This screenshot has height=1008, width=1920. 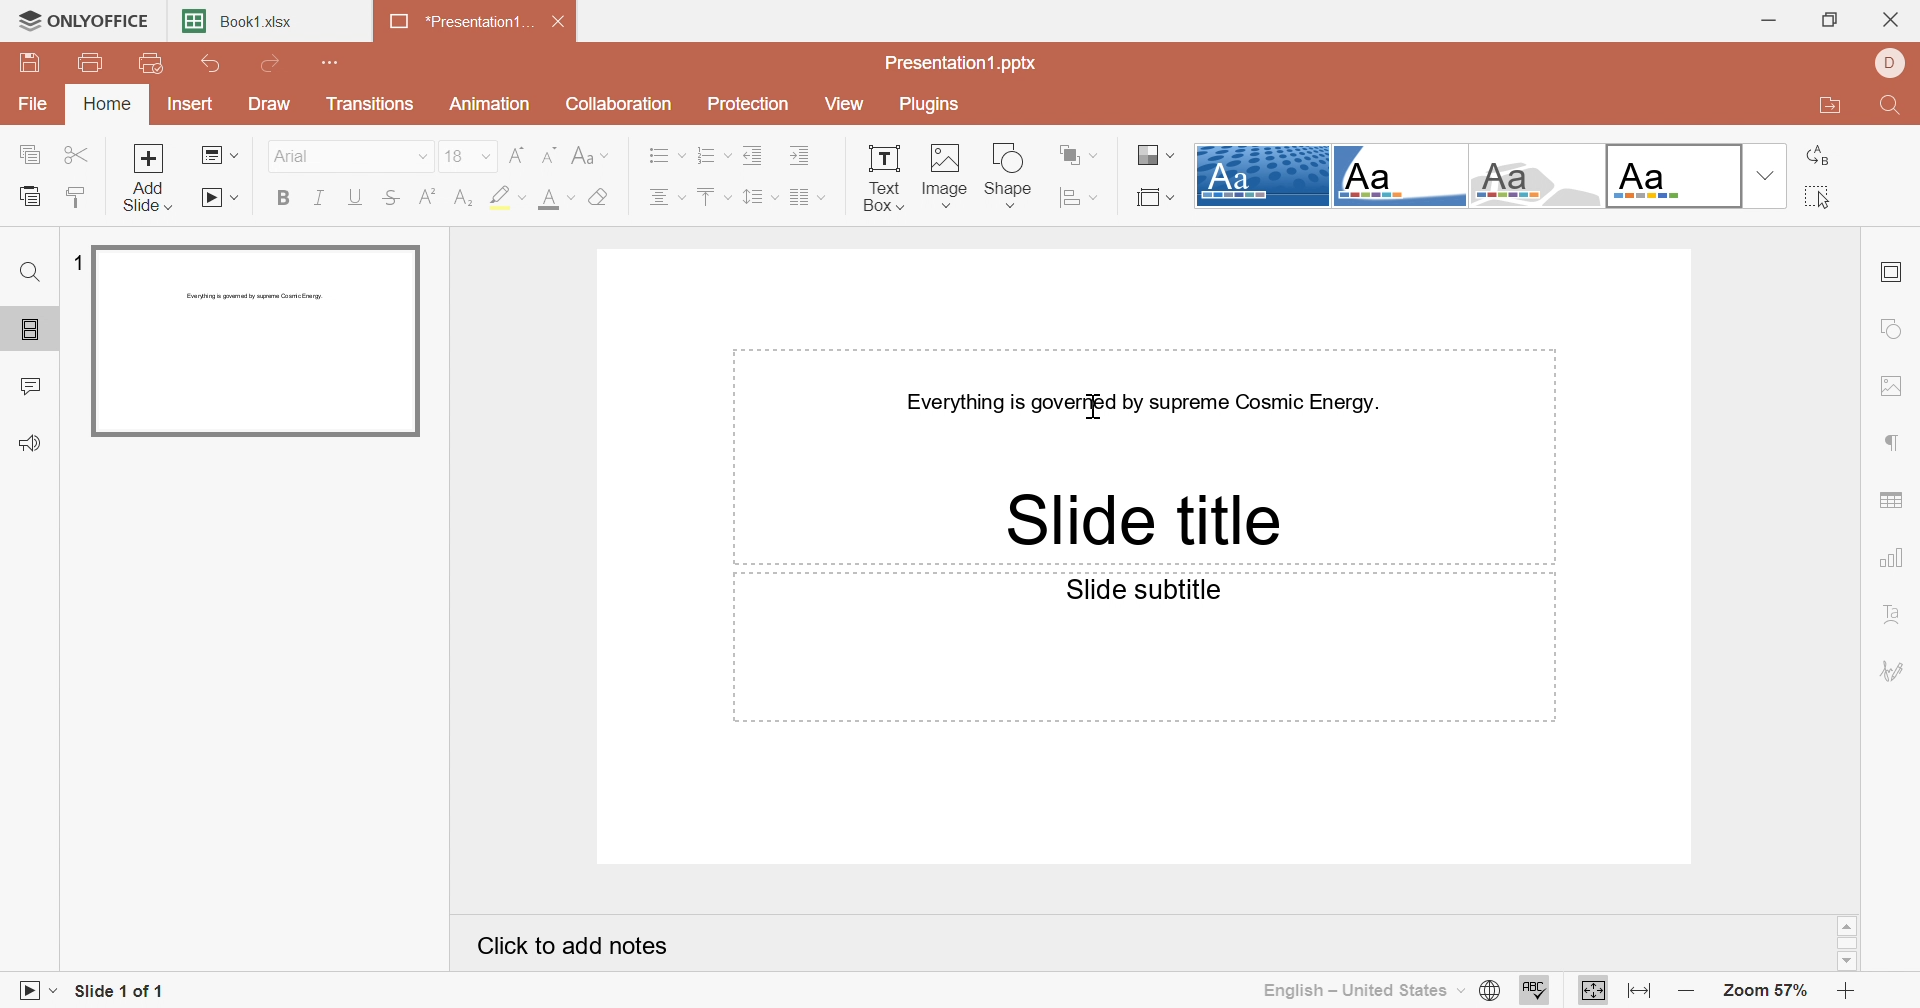 What do you see at coordinates (1674, 177) in the screenshot?
I see `Official` at bounding box center [1674, 177].